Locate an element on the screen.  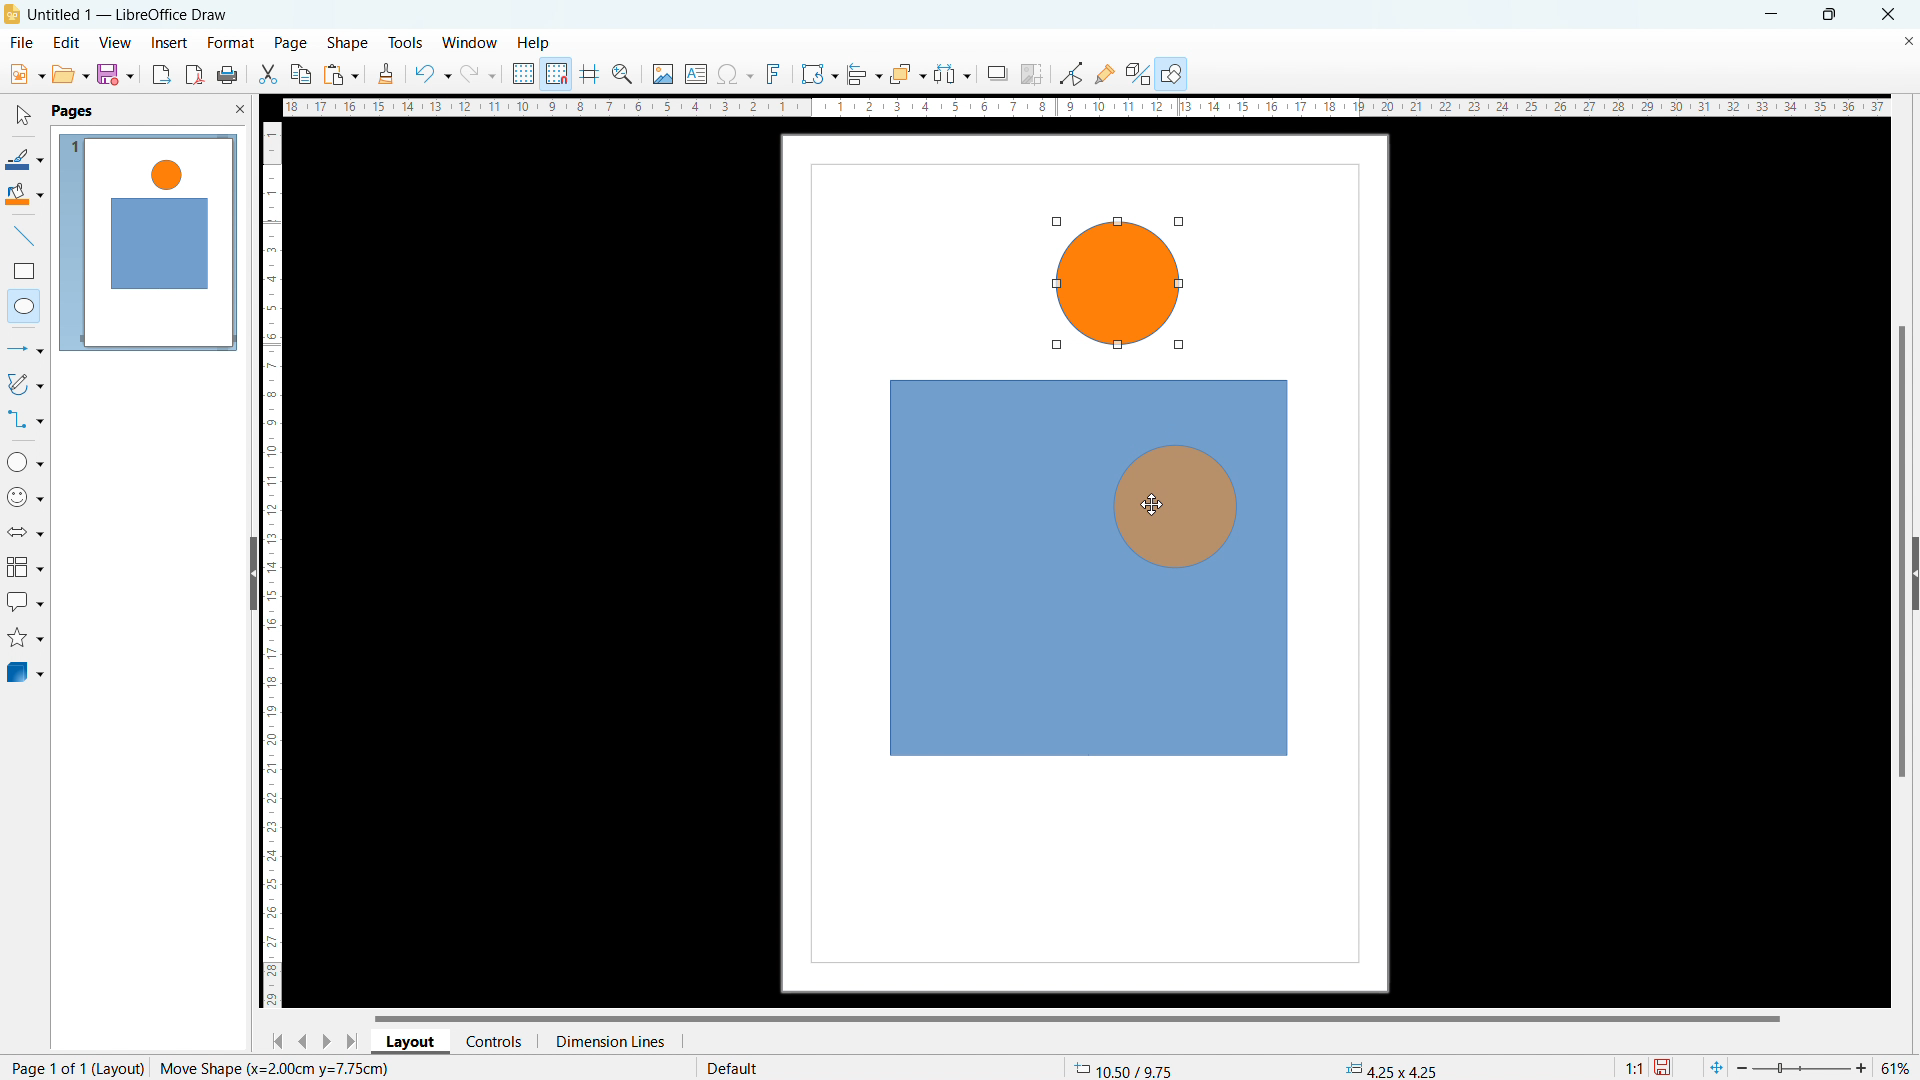
3D objects is located at coordinates (24, 671).